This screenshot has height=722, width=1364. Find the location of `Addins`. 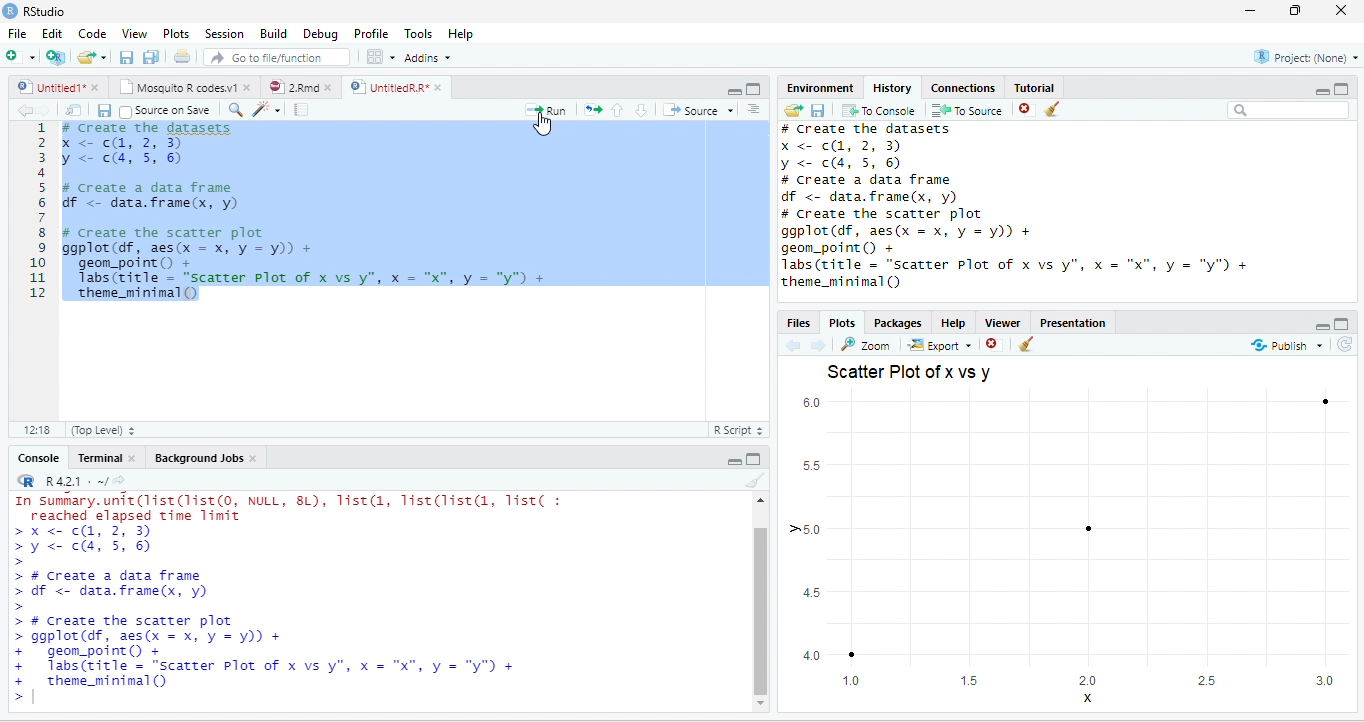

Addins is located at coordinates (426, 57).